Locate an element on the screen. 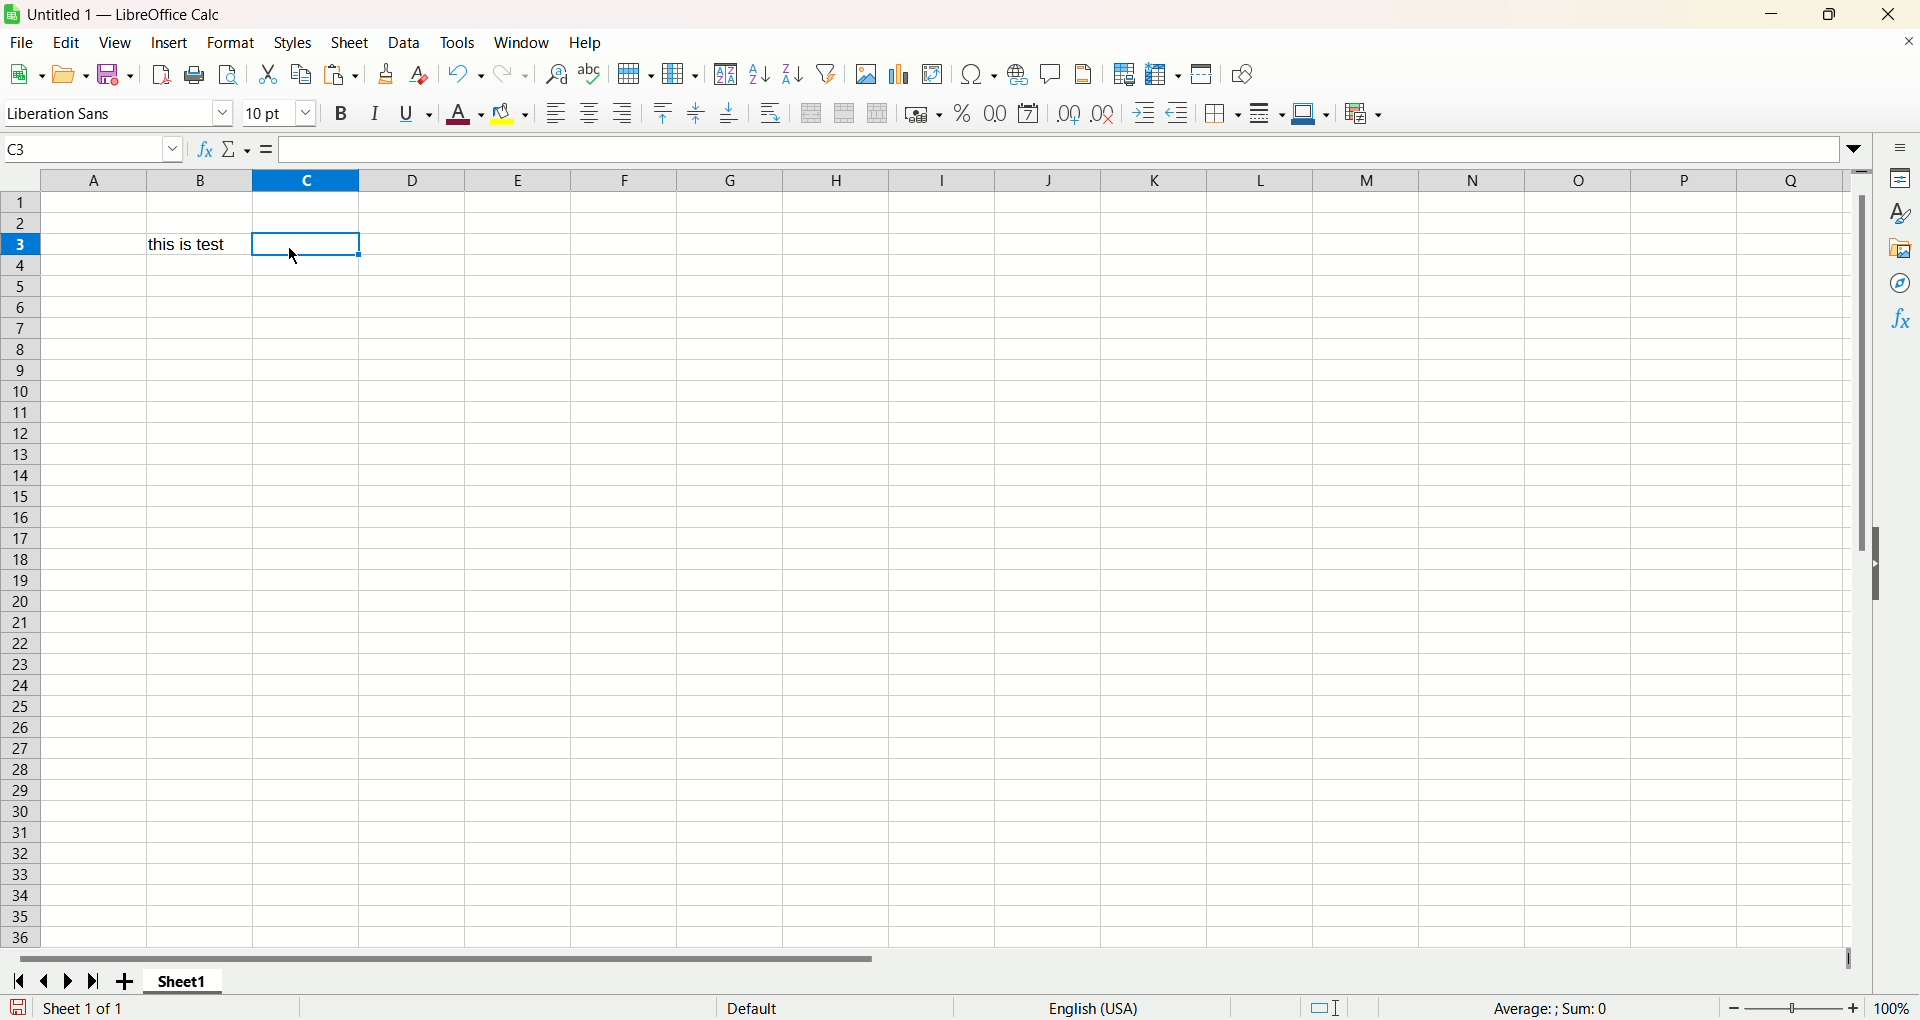  function wizard is located at coordinates (204, 149).